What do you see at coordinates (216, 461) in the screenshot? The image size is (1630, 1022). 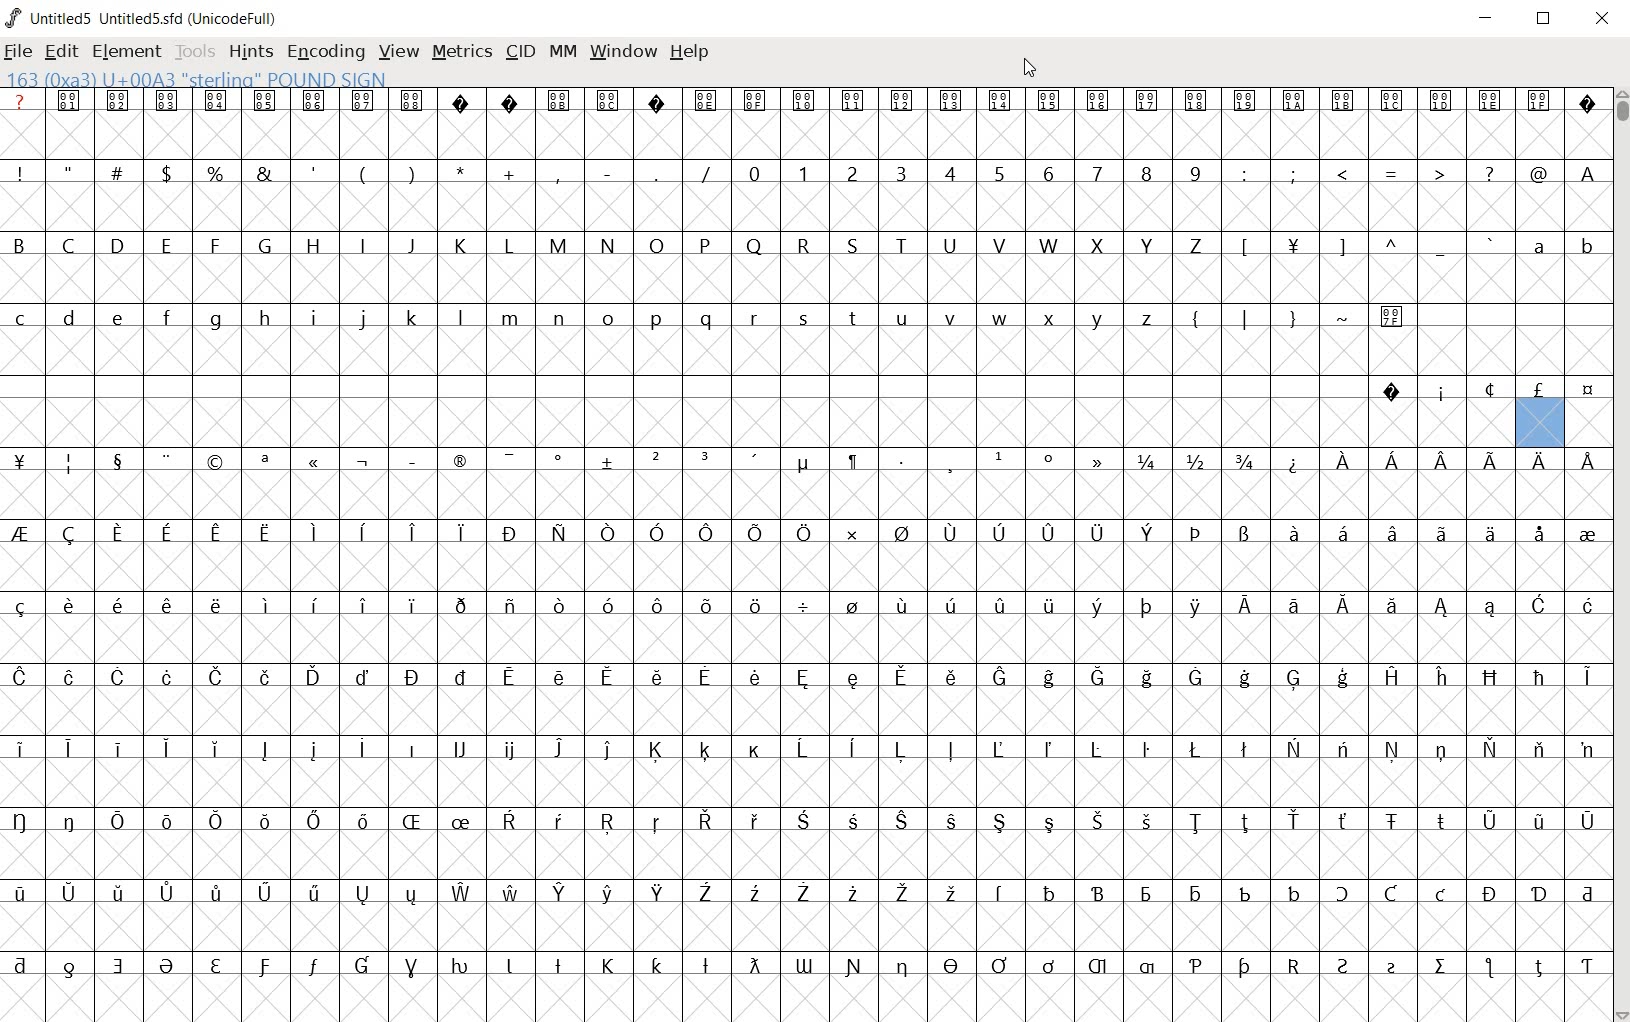 I see `Symbol` at bounding box center [216, 461].